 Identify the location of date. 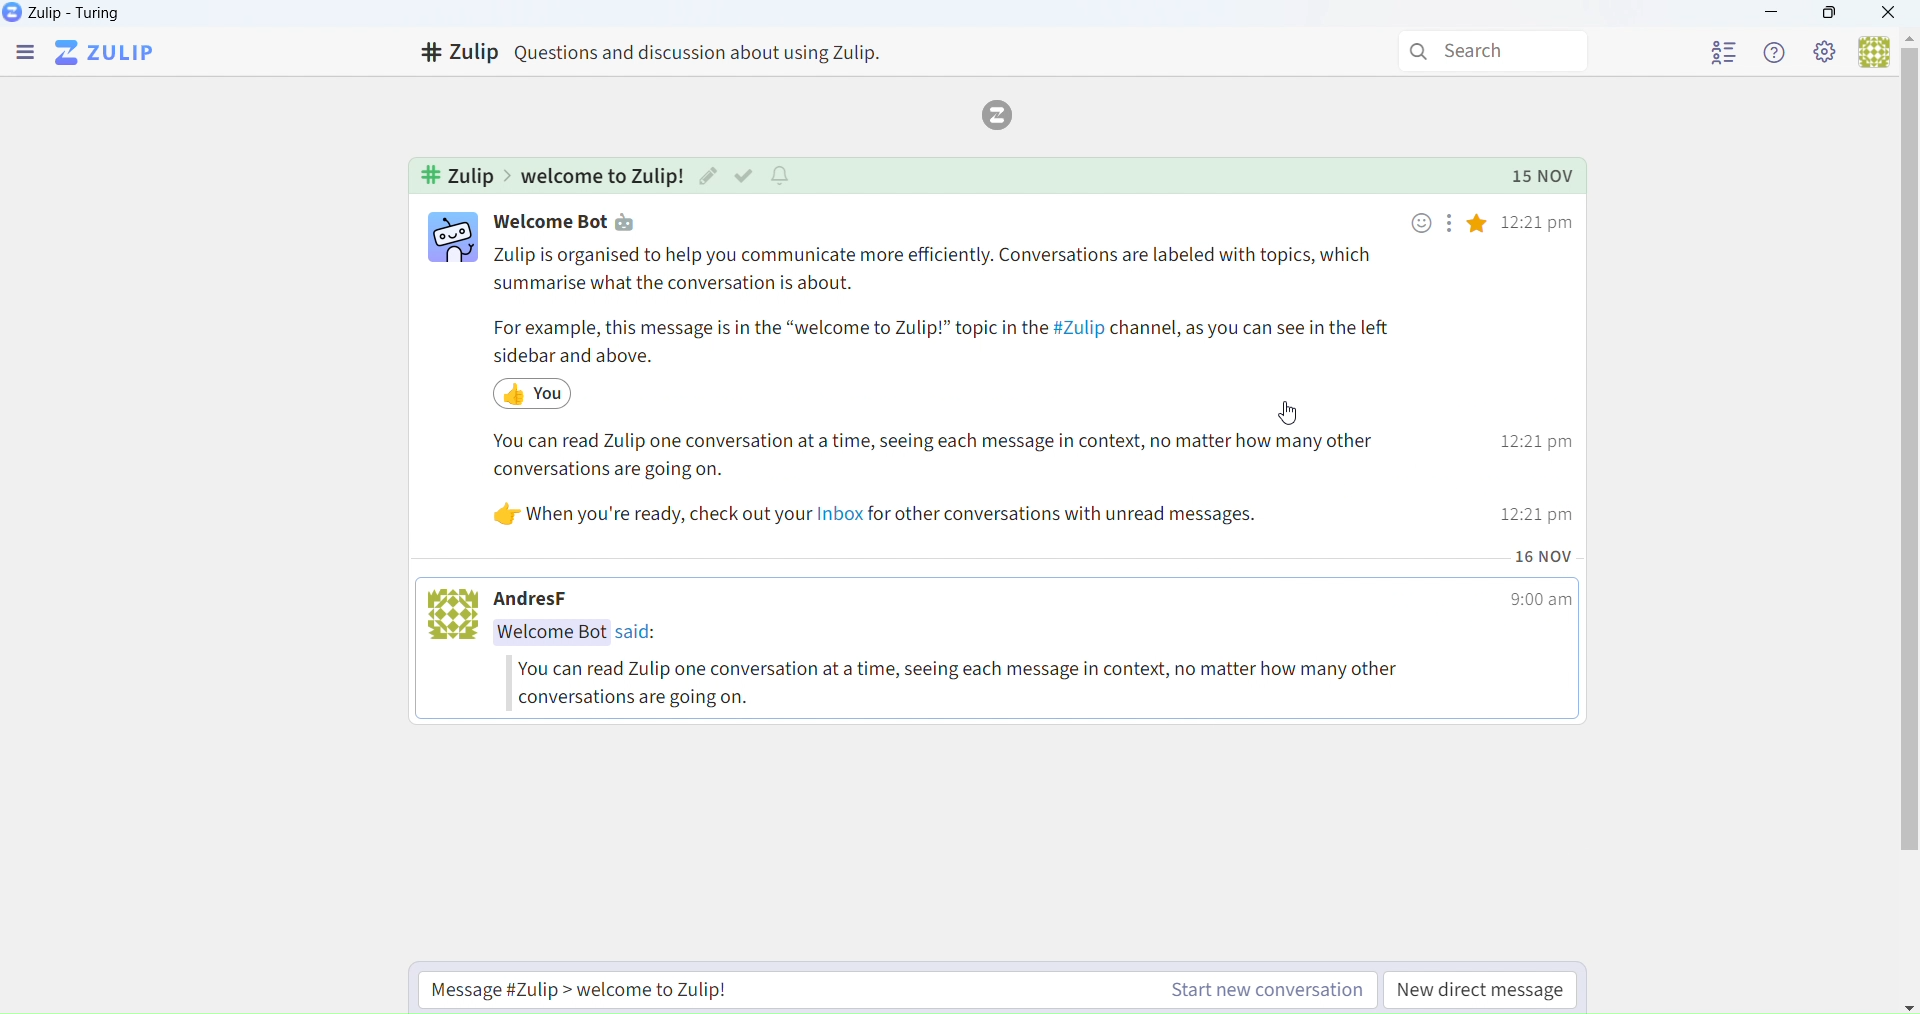
(1545, 175).